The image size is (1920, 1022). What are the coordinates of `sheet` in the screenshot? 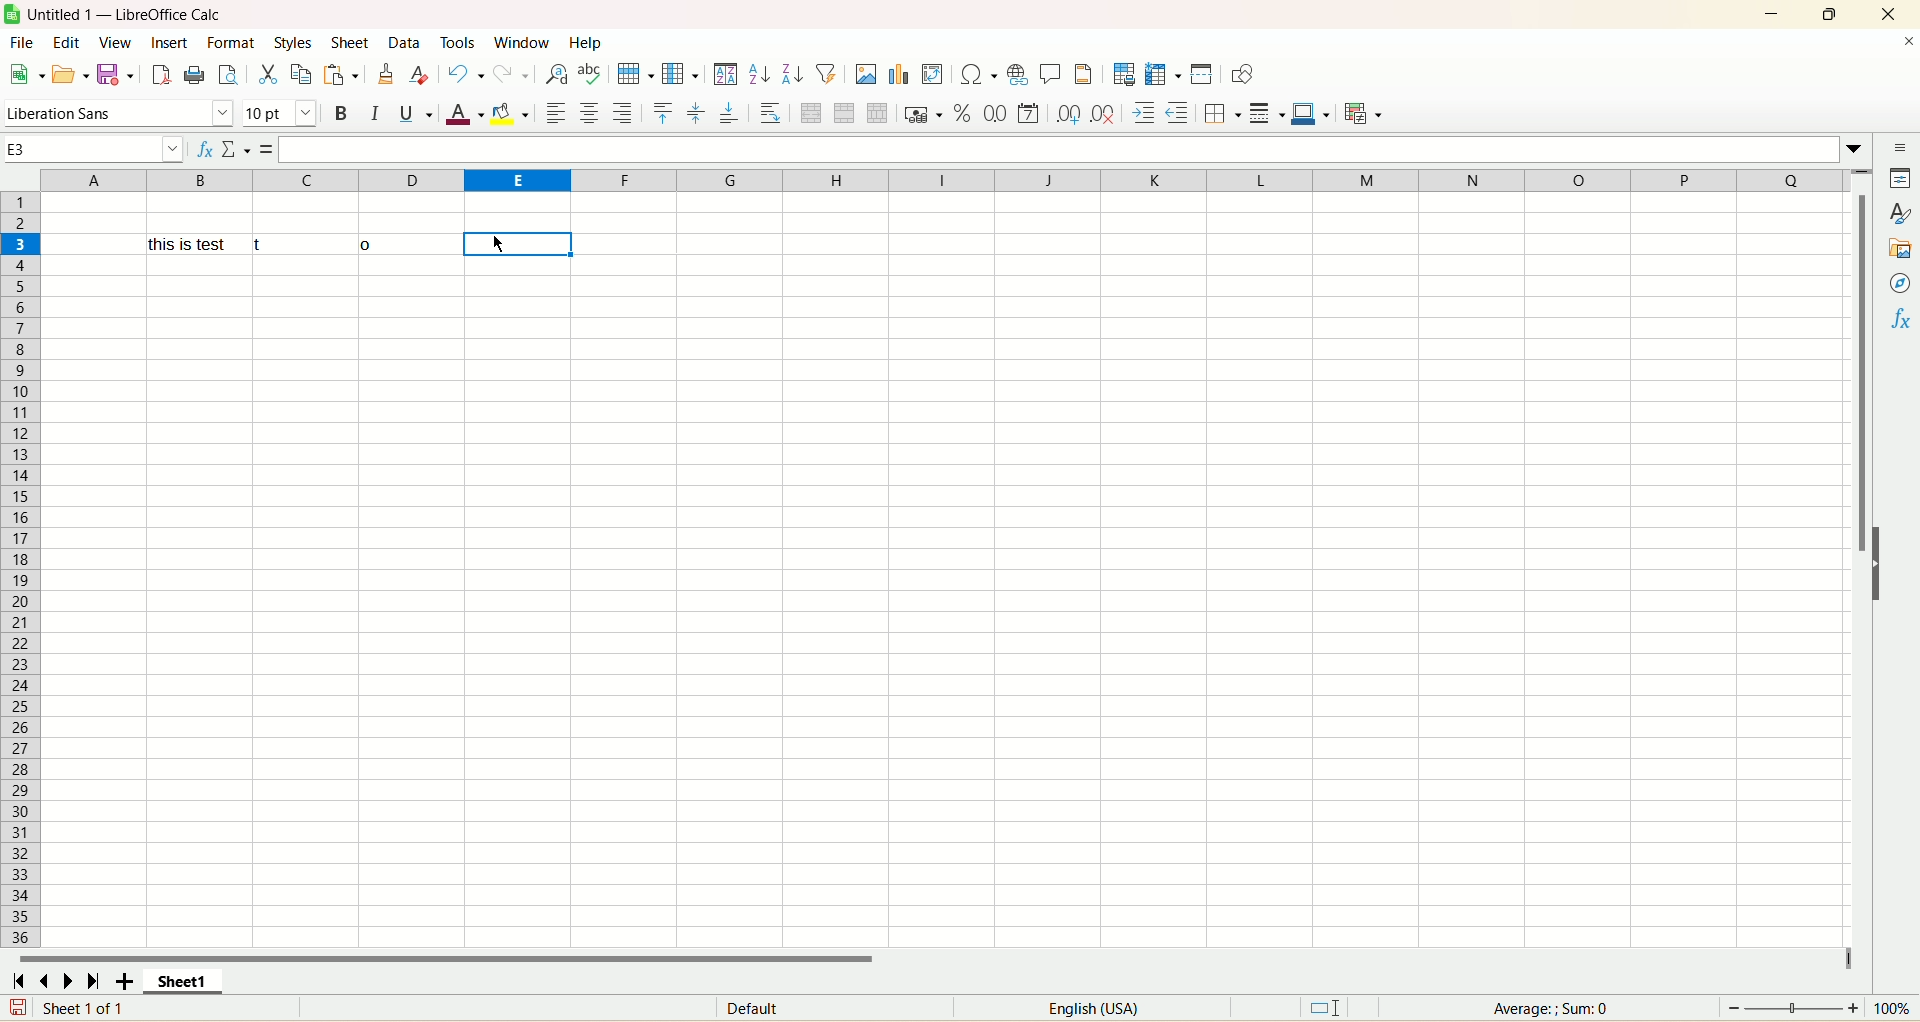 It's located at (937, 569).